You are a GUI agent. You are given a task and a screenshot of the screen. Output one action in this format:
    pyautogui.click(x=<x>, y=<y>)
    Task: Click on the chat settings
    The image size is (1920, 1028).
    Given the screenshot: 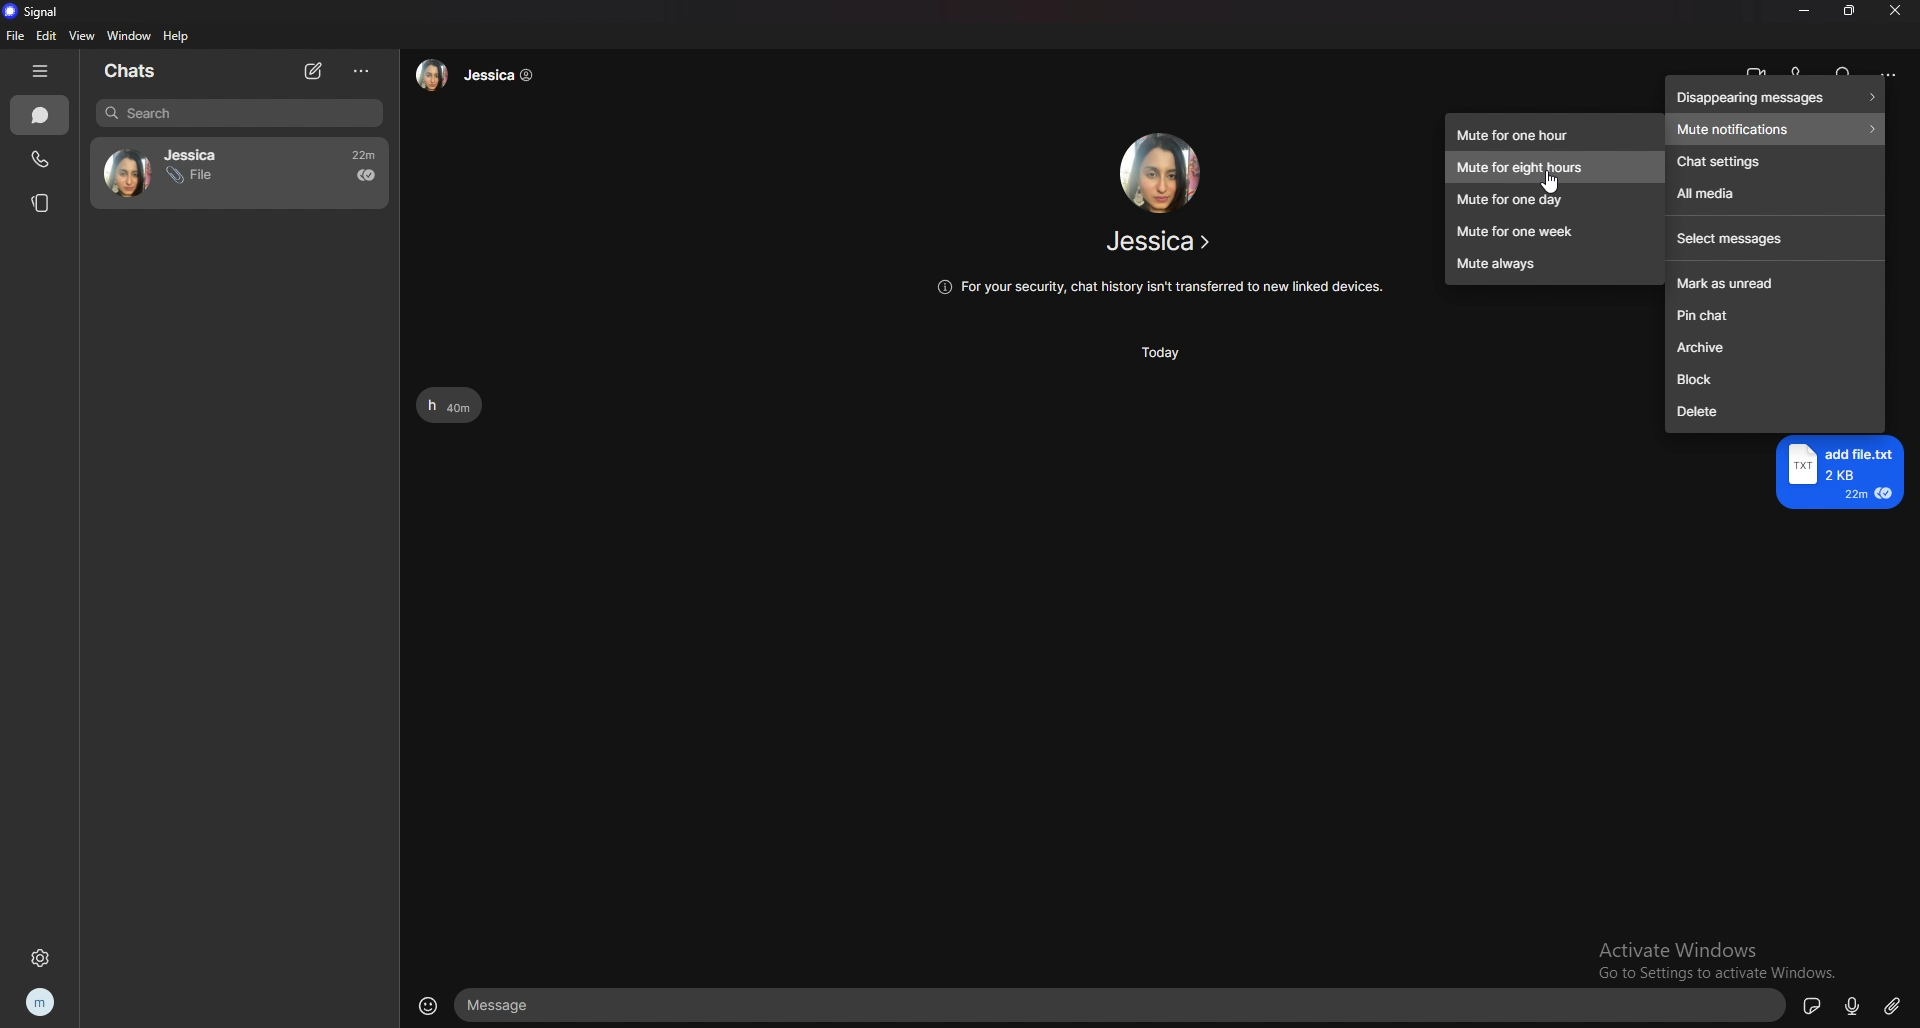 What is the action you would take?
    pyautogui.click(x=1777, y=162)
    